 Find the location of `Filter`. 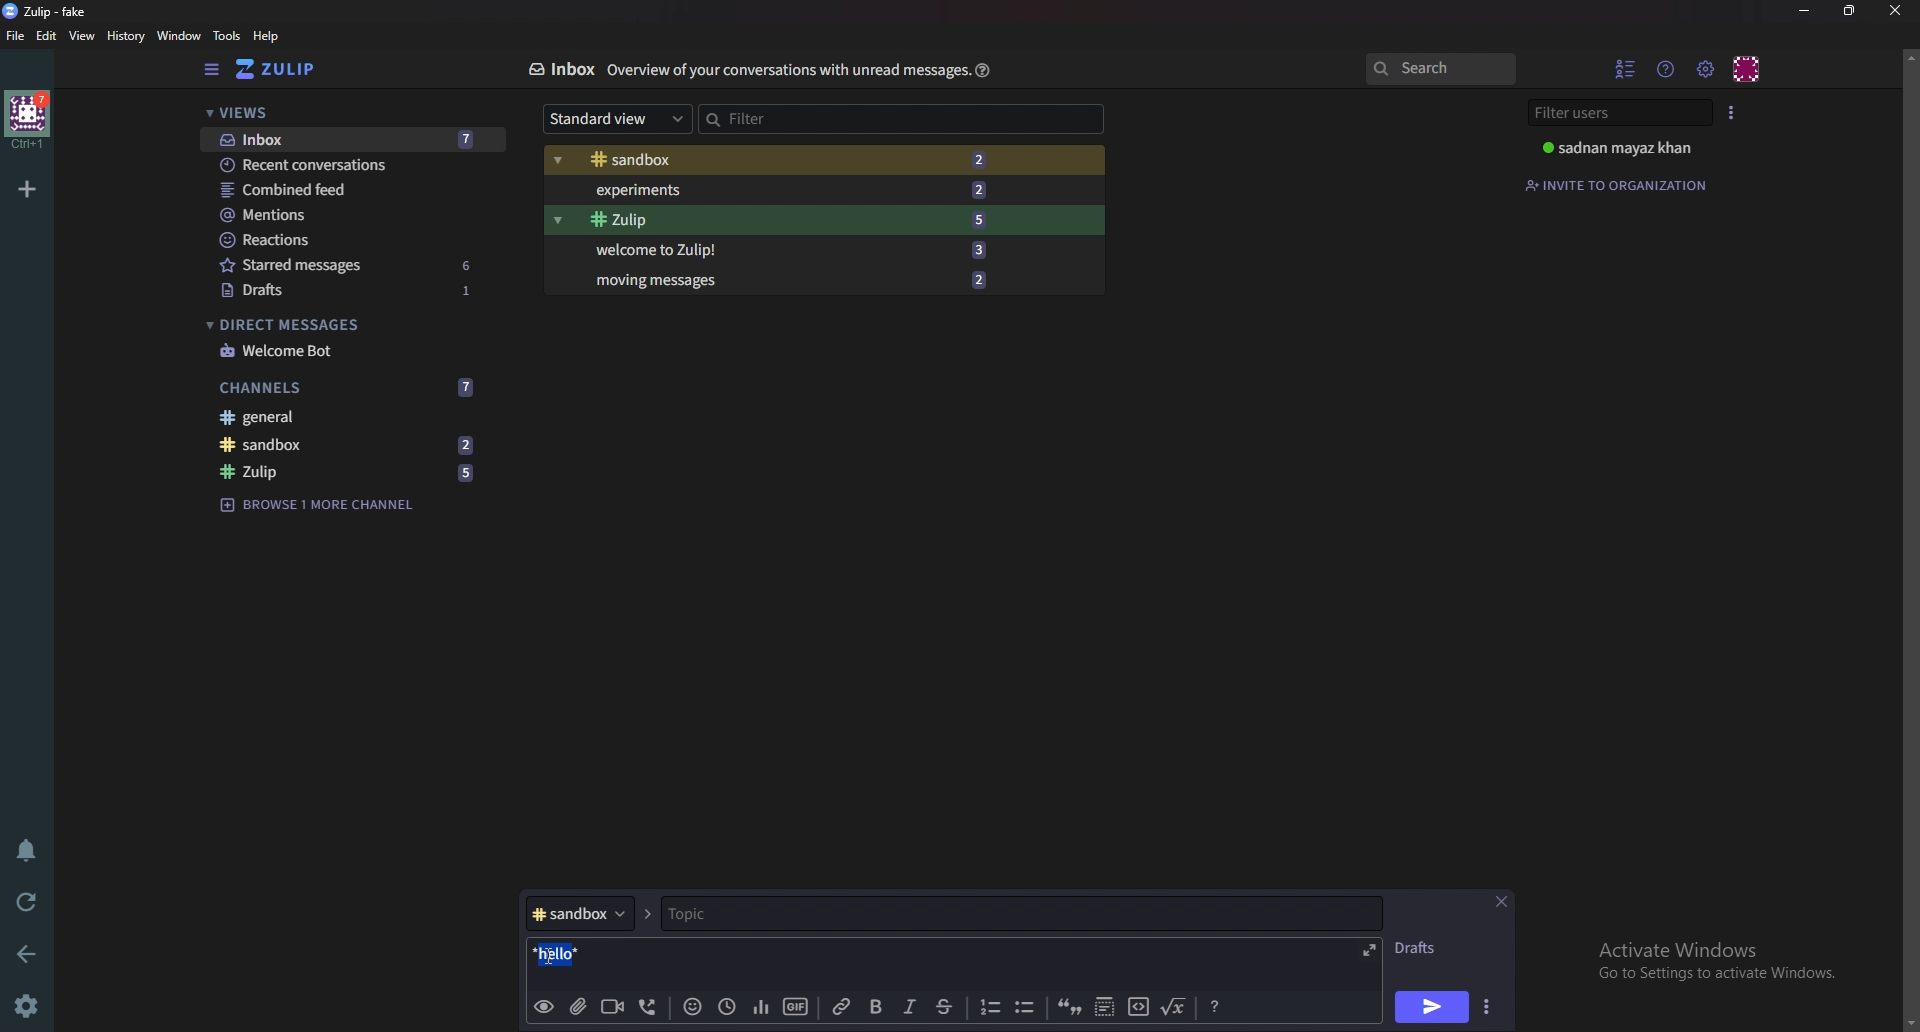

Filter is located at coordinates (840, 118).